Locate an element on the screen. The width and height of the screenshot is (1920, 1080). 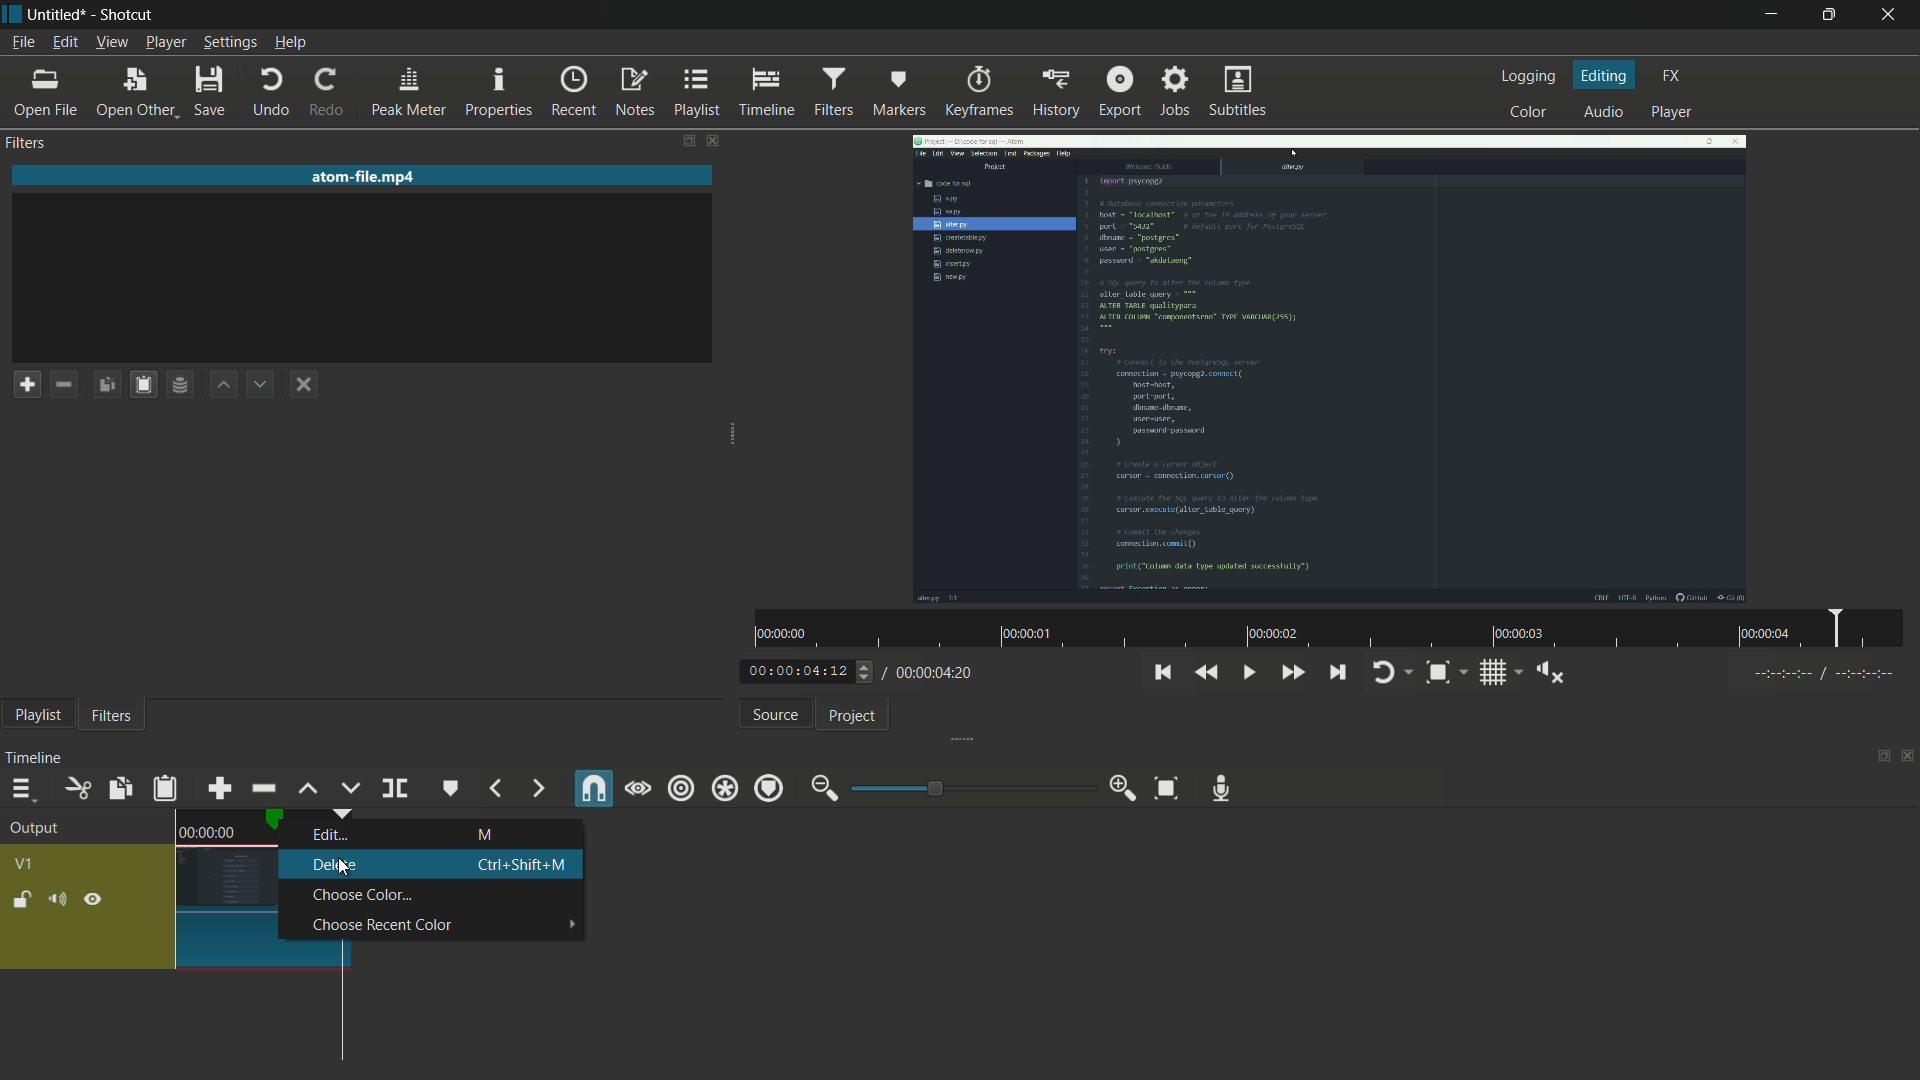
keyframes is located at coordinates (976, 91).